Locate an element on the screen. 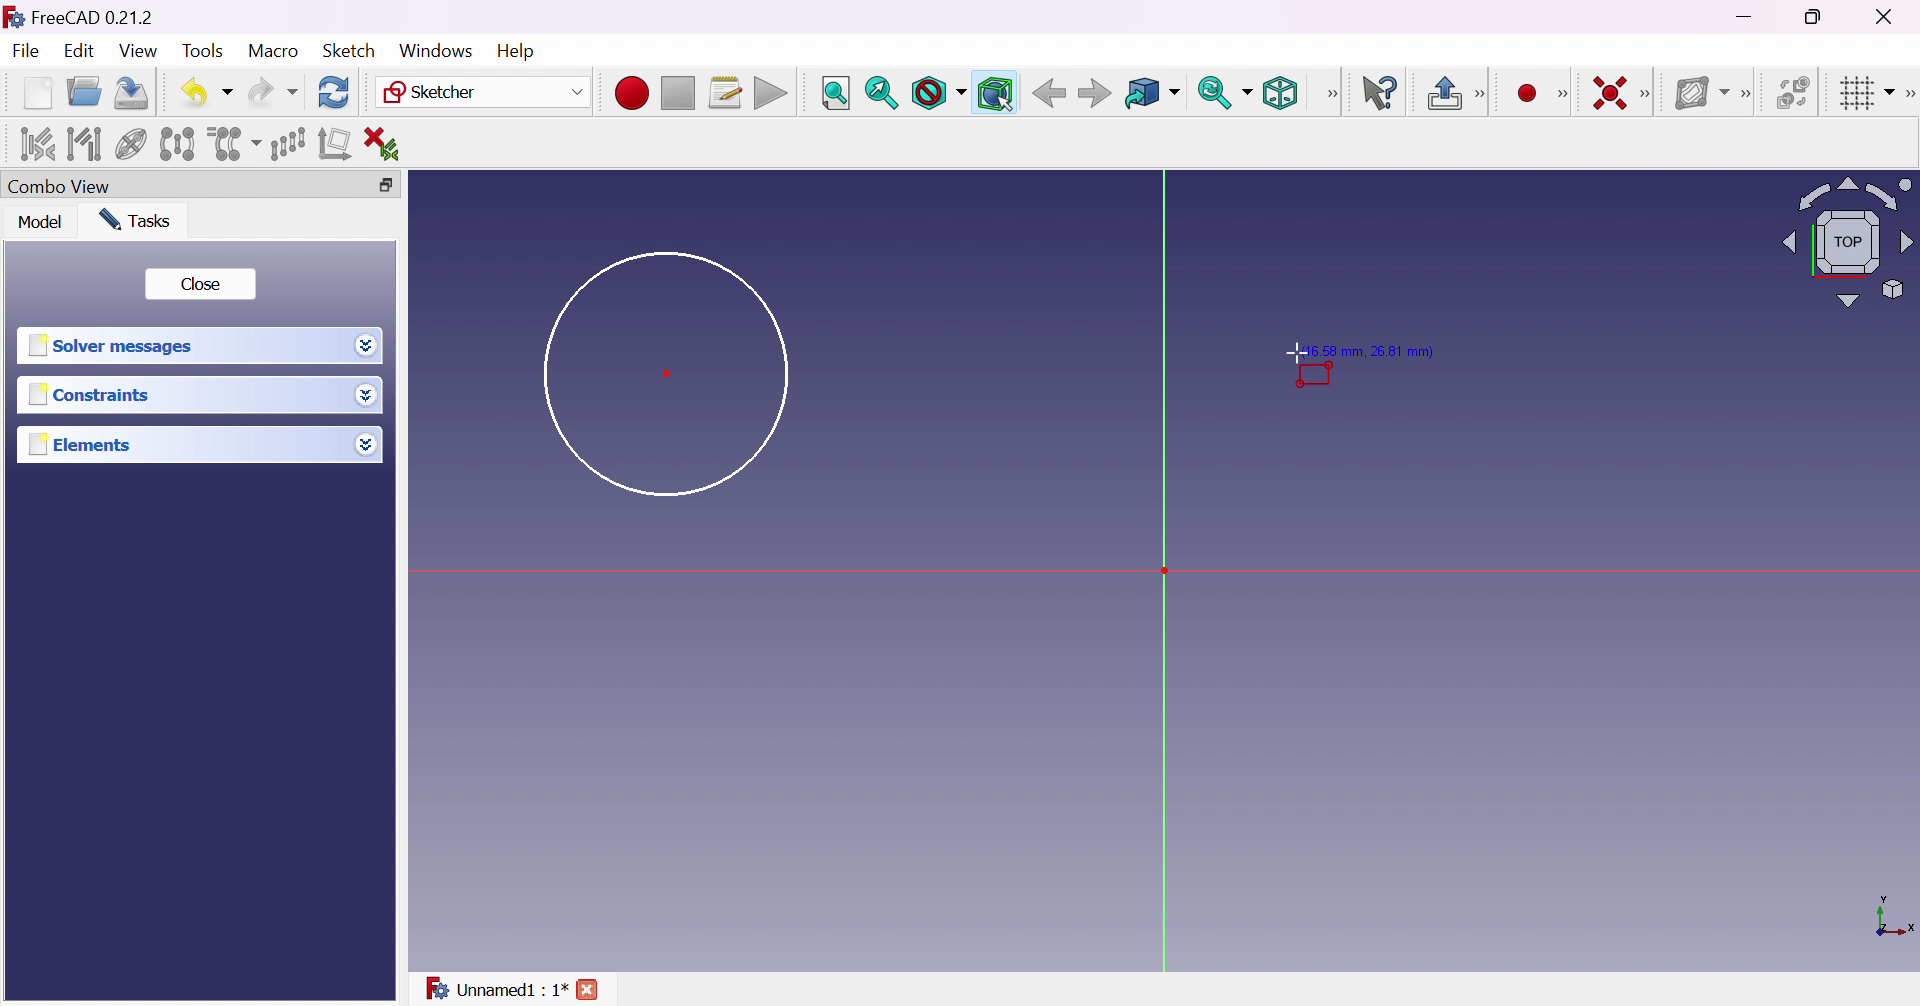 The image size is (1920, 1006). Toggle grid is located at coordinates (1864, 92).